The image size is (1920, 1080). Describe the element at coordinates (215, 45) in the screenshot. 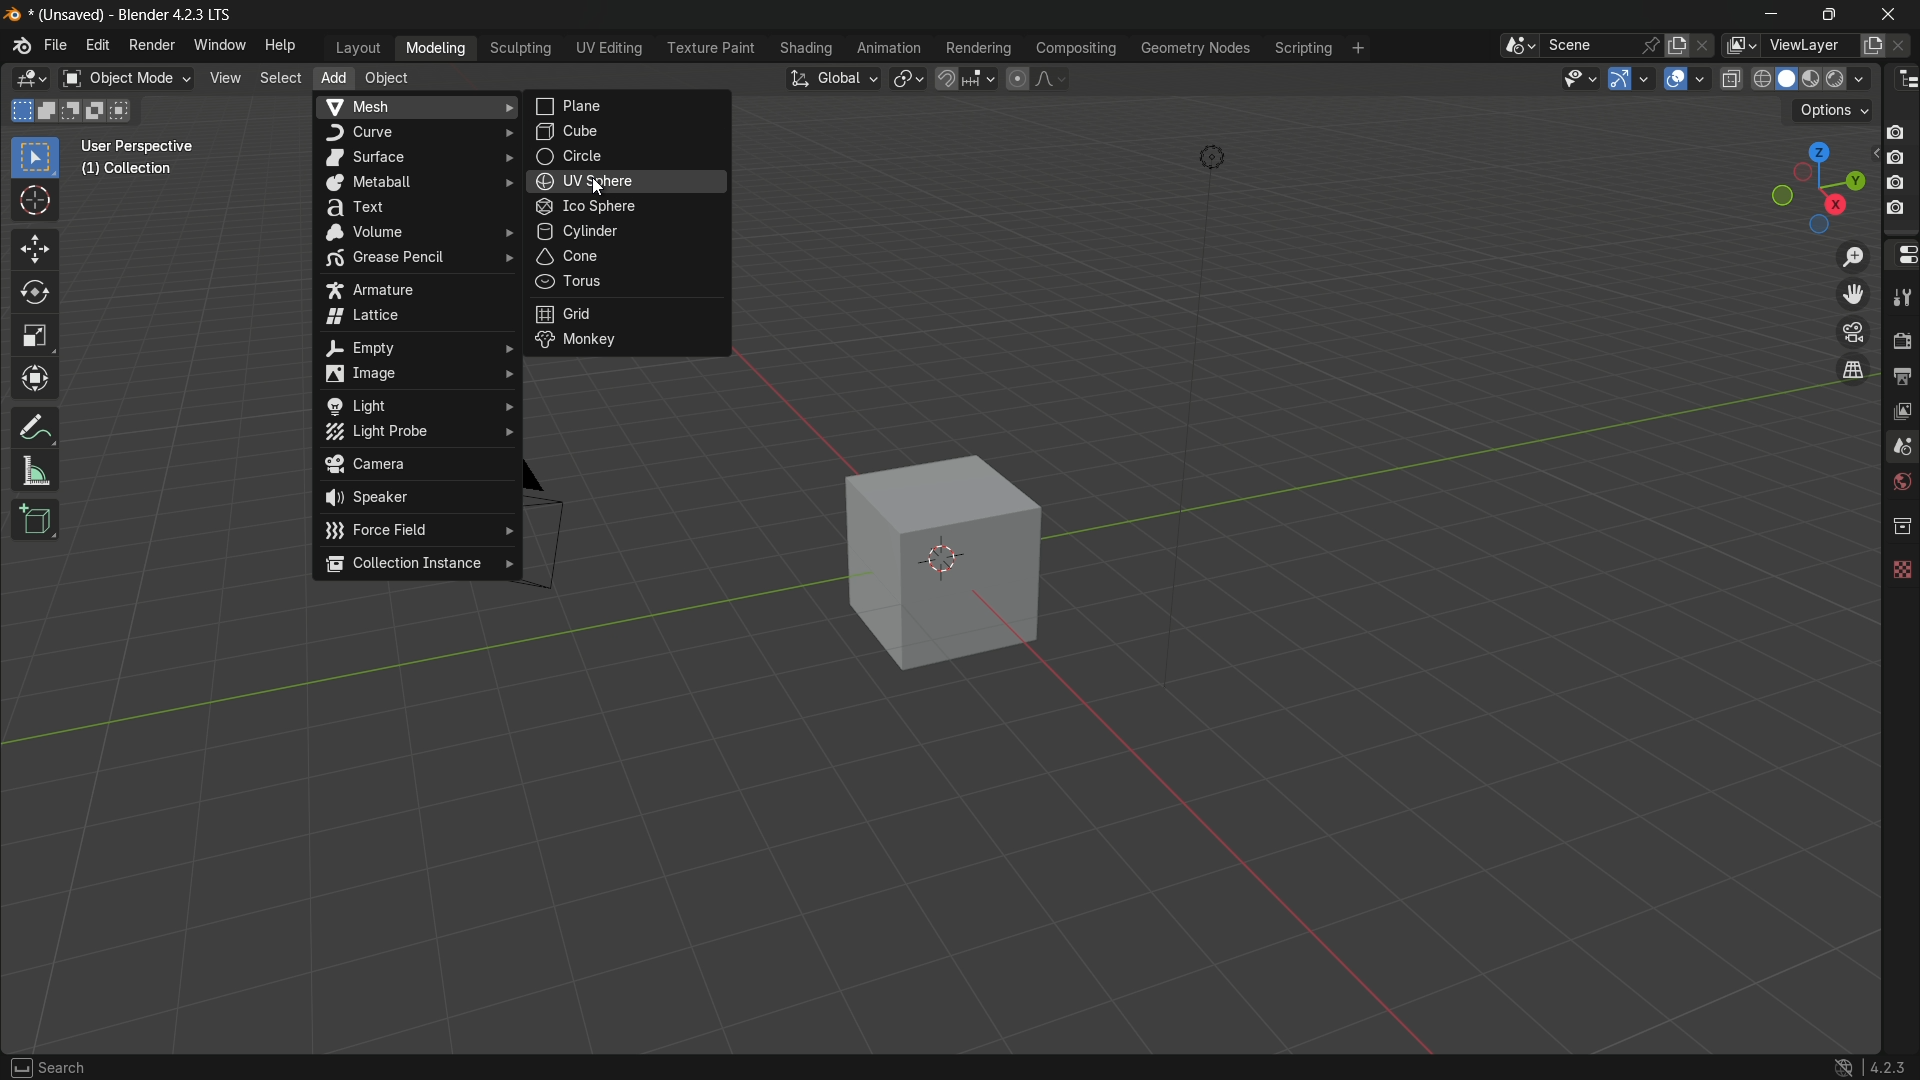

I see `window menu` at that location.